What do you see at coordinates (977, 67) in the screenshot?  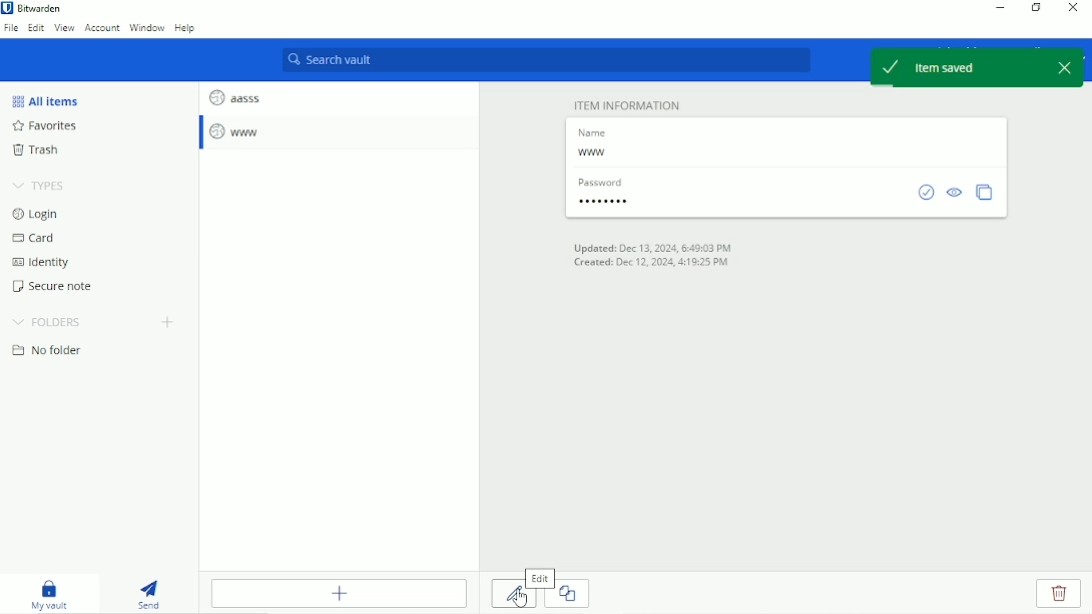 I see `Item saved` at bounding box center [977, 67].